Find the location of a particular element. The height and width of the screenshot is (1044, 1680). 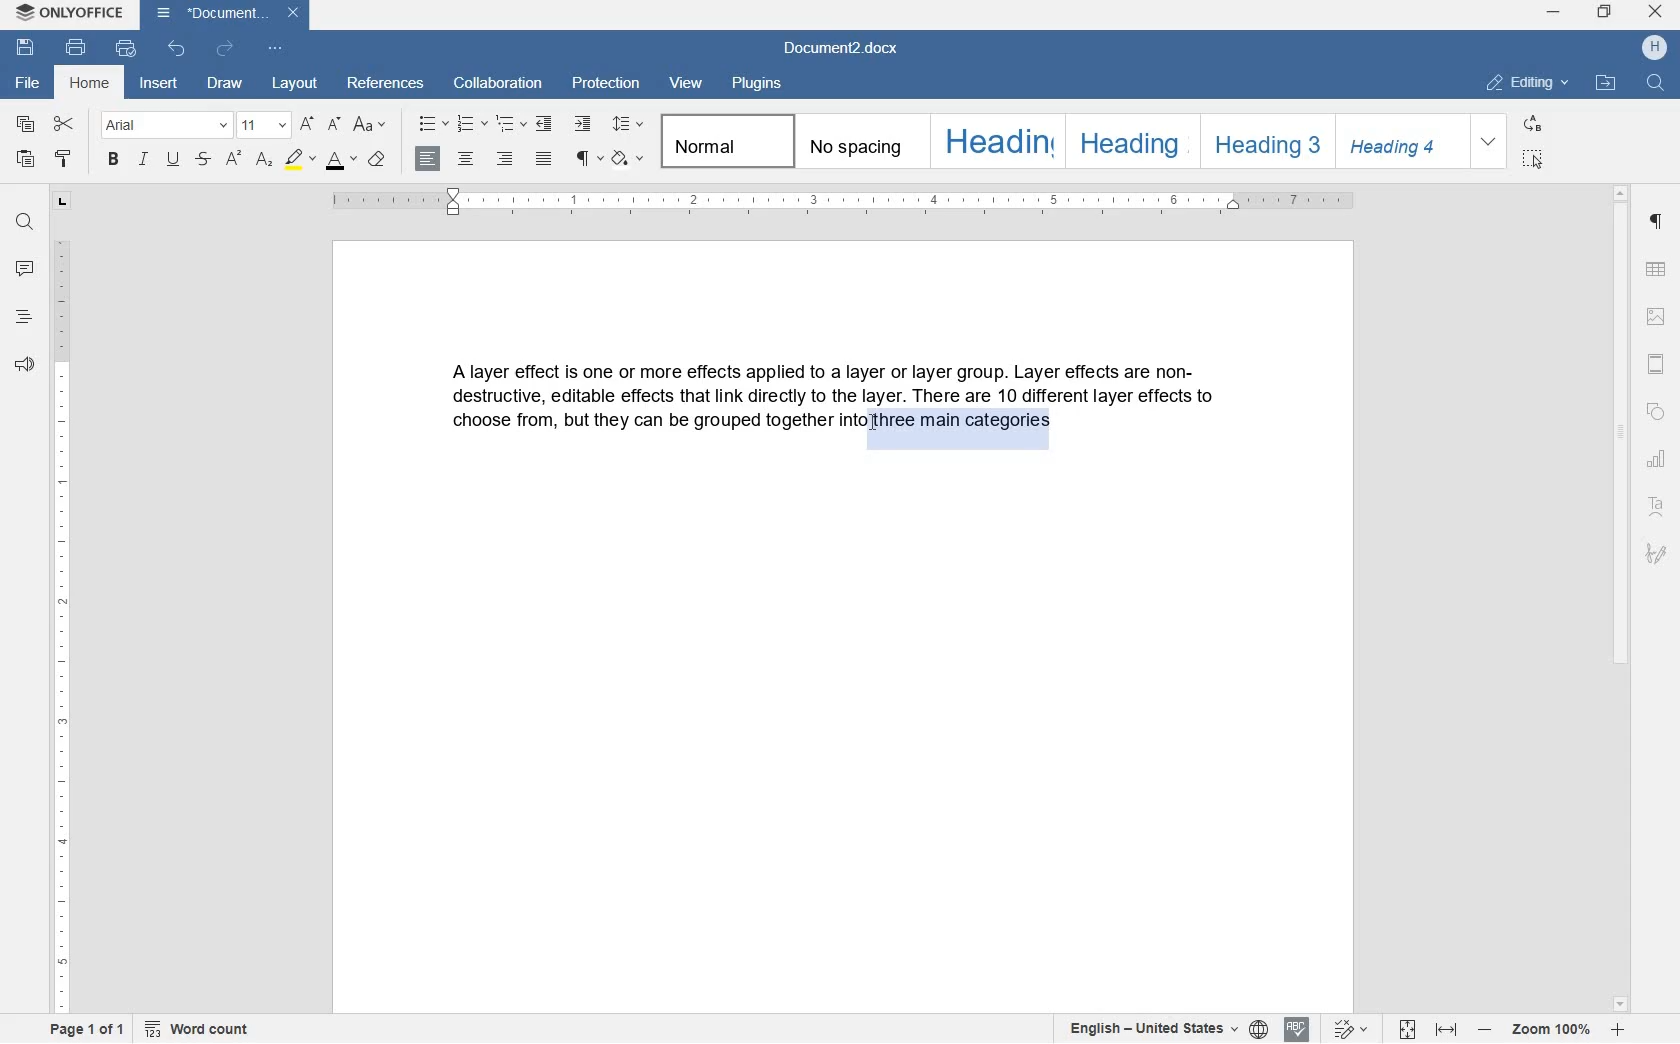

references is located at coordinates (388, 85).